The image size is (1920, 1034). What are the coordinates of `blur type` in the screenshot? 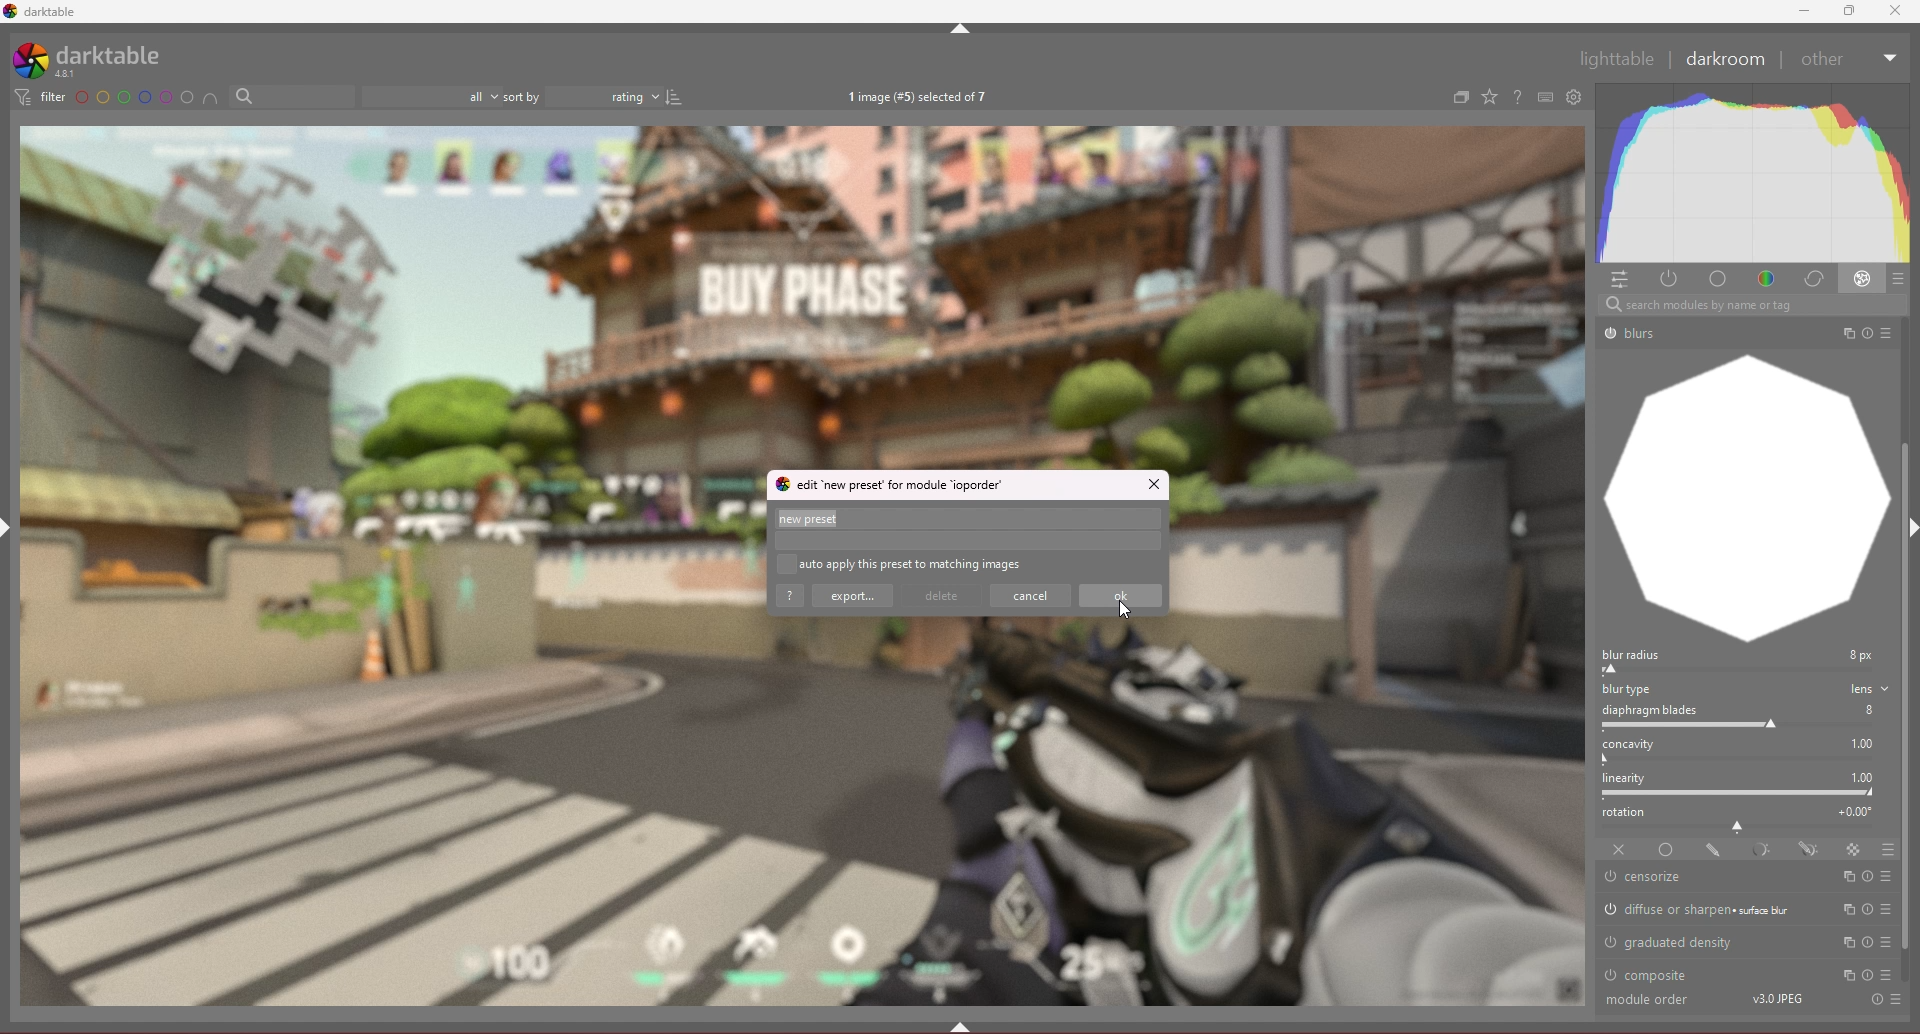 It's located at (1747, 689).